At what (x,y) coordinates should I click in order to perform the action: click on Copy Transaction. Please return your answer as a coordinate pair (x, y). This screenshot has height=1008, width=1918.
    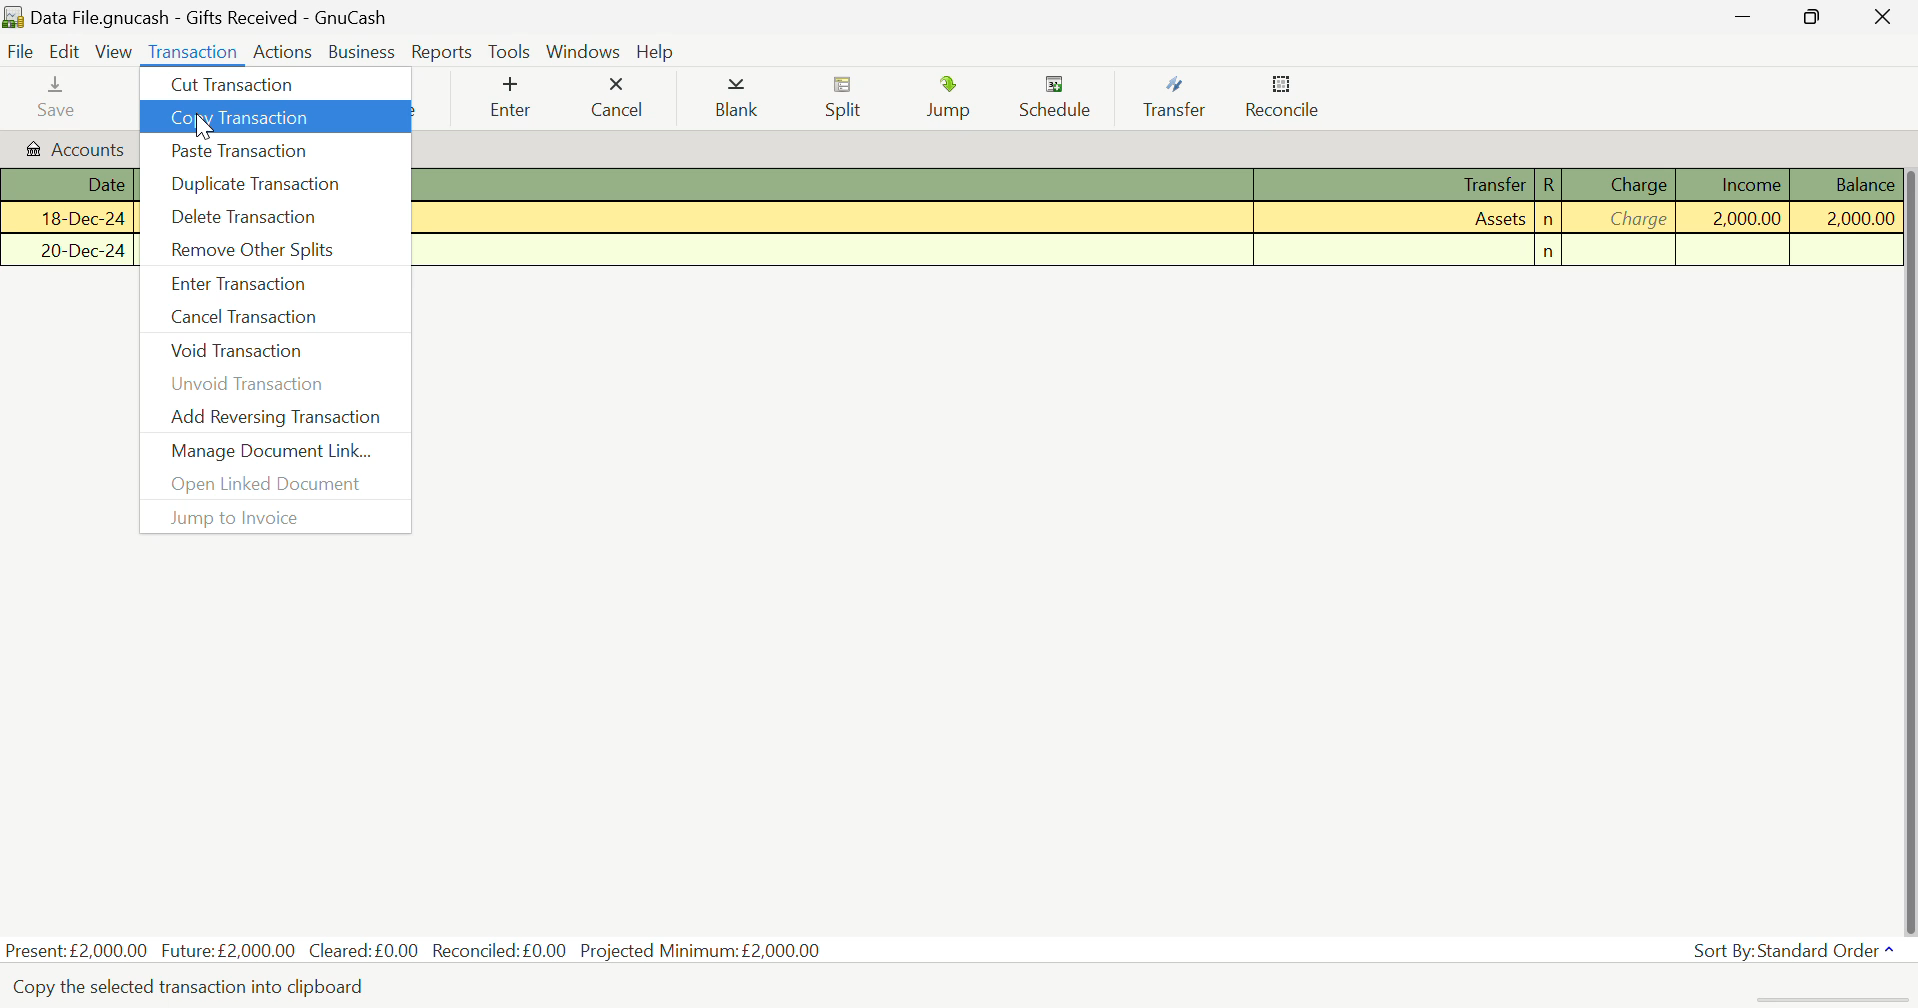
    Looking at the image, I should click on (277, 117).